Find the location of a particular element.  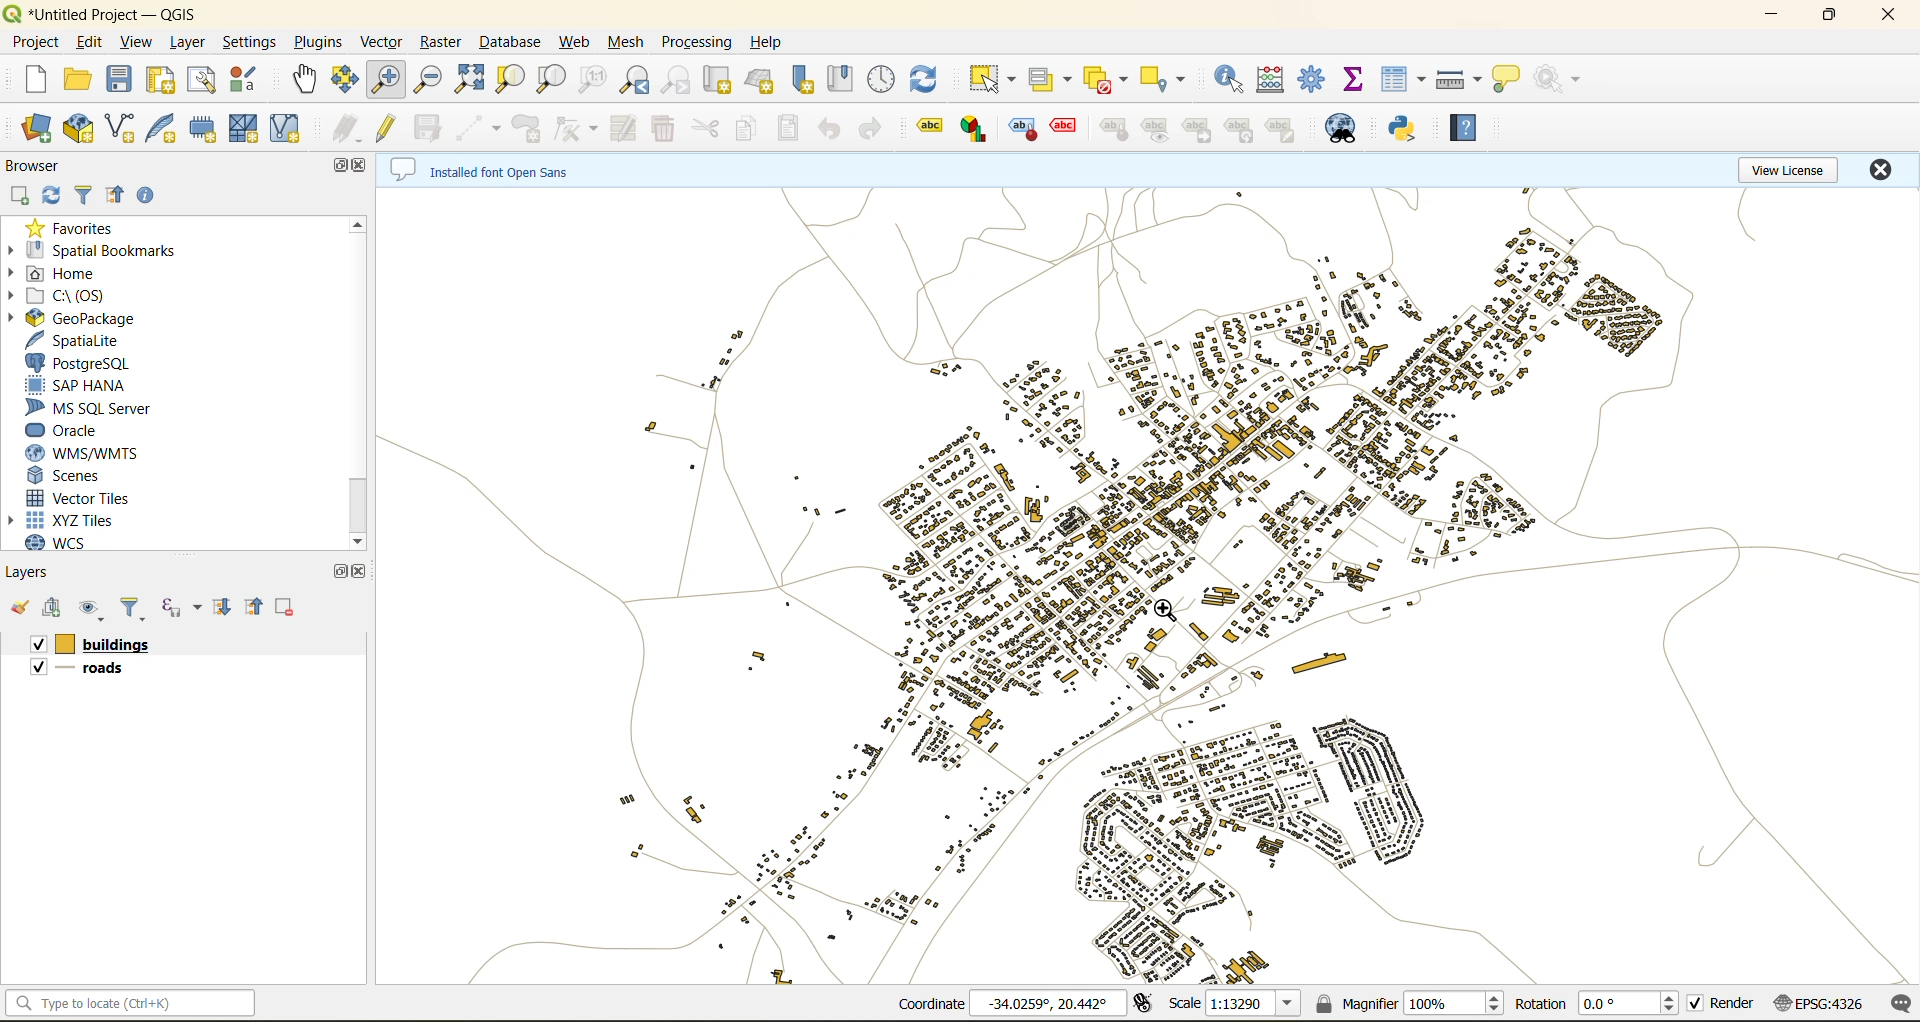

 is located at coordinates (103, 668).